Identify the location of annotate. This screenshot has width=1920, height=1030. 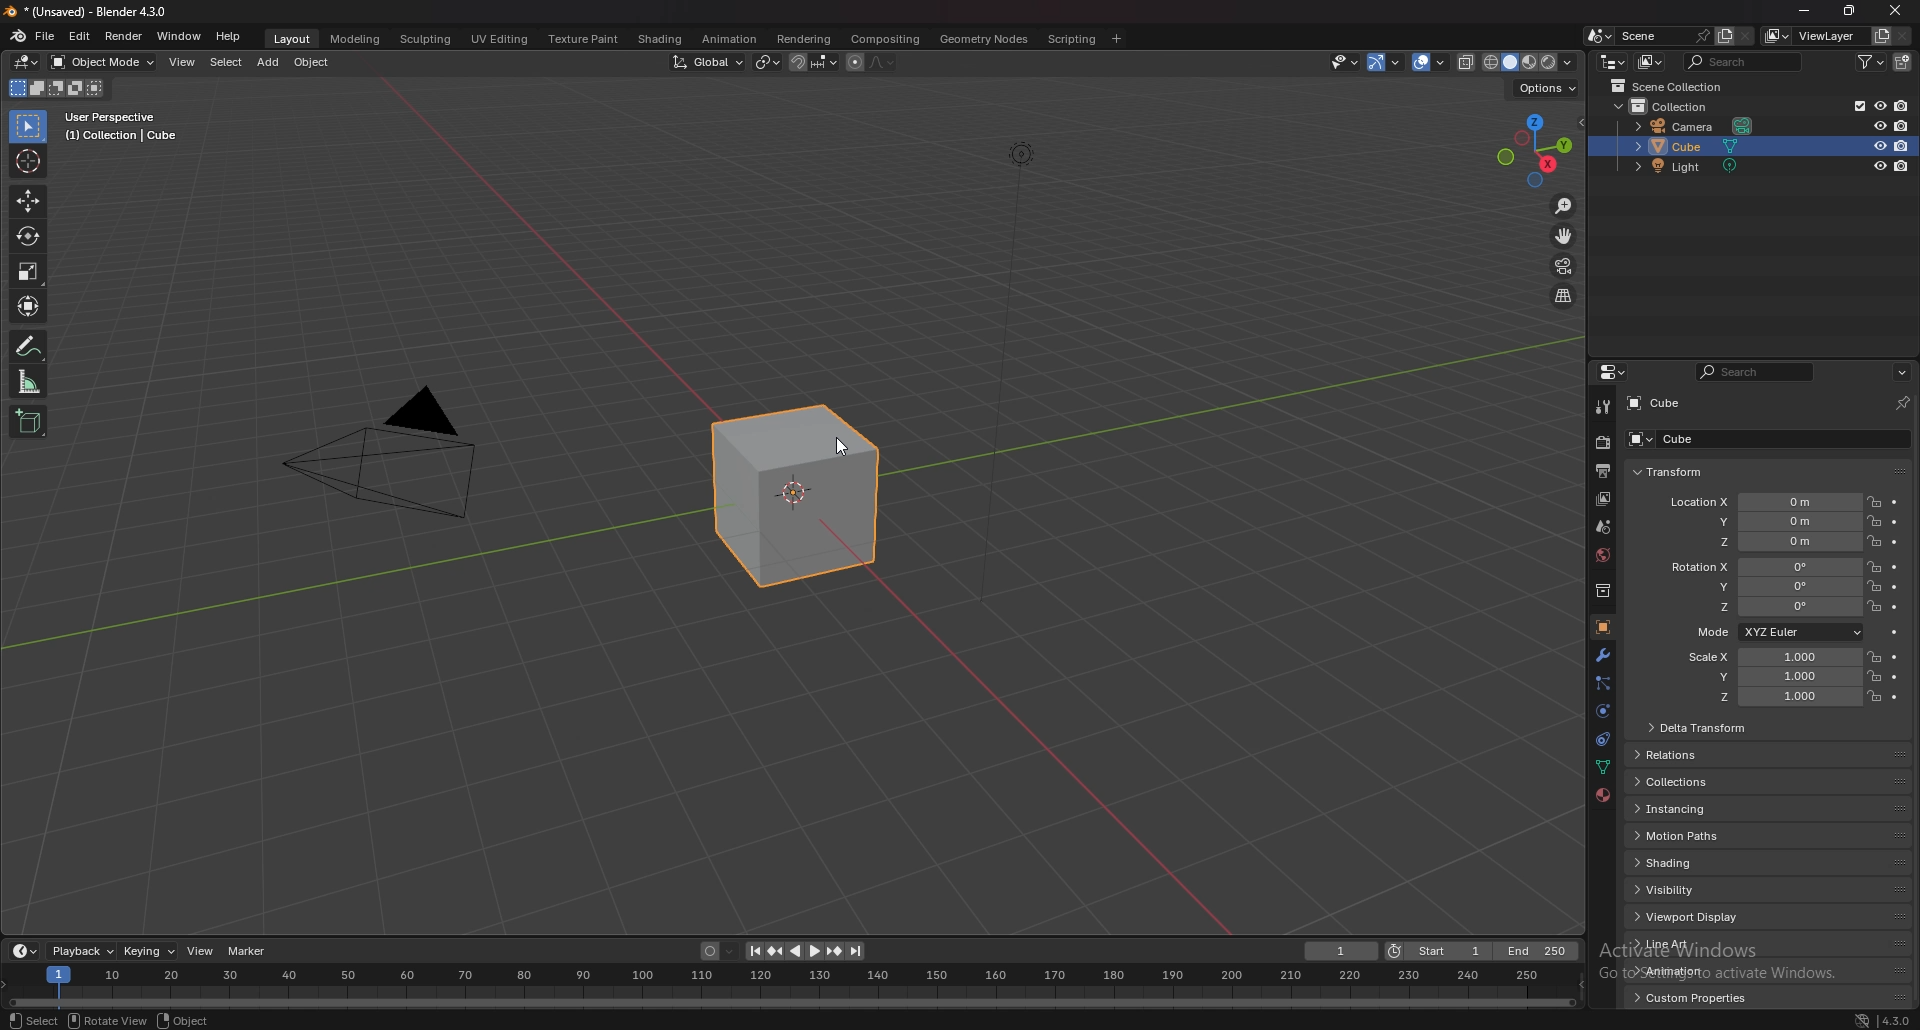
(28, 346).